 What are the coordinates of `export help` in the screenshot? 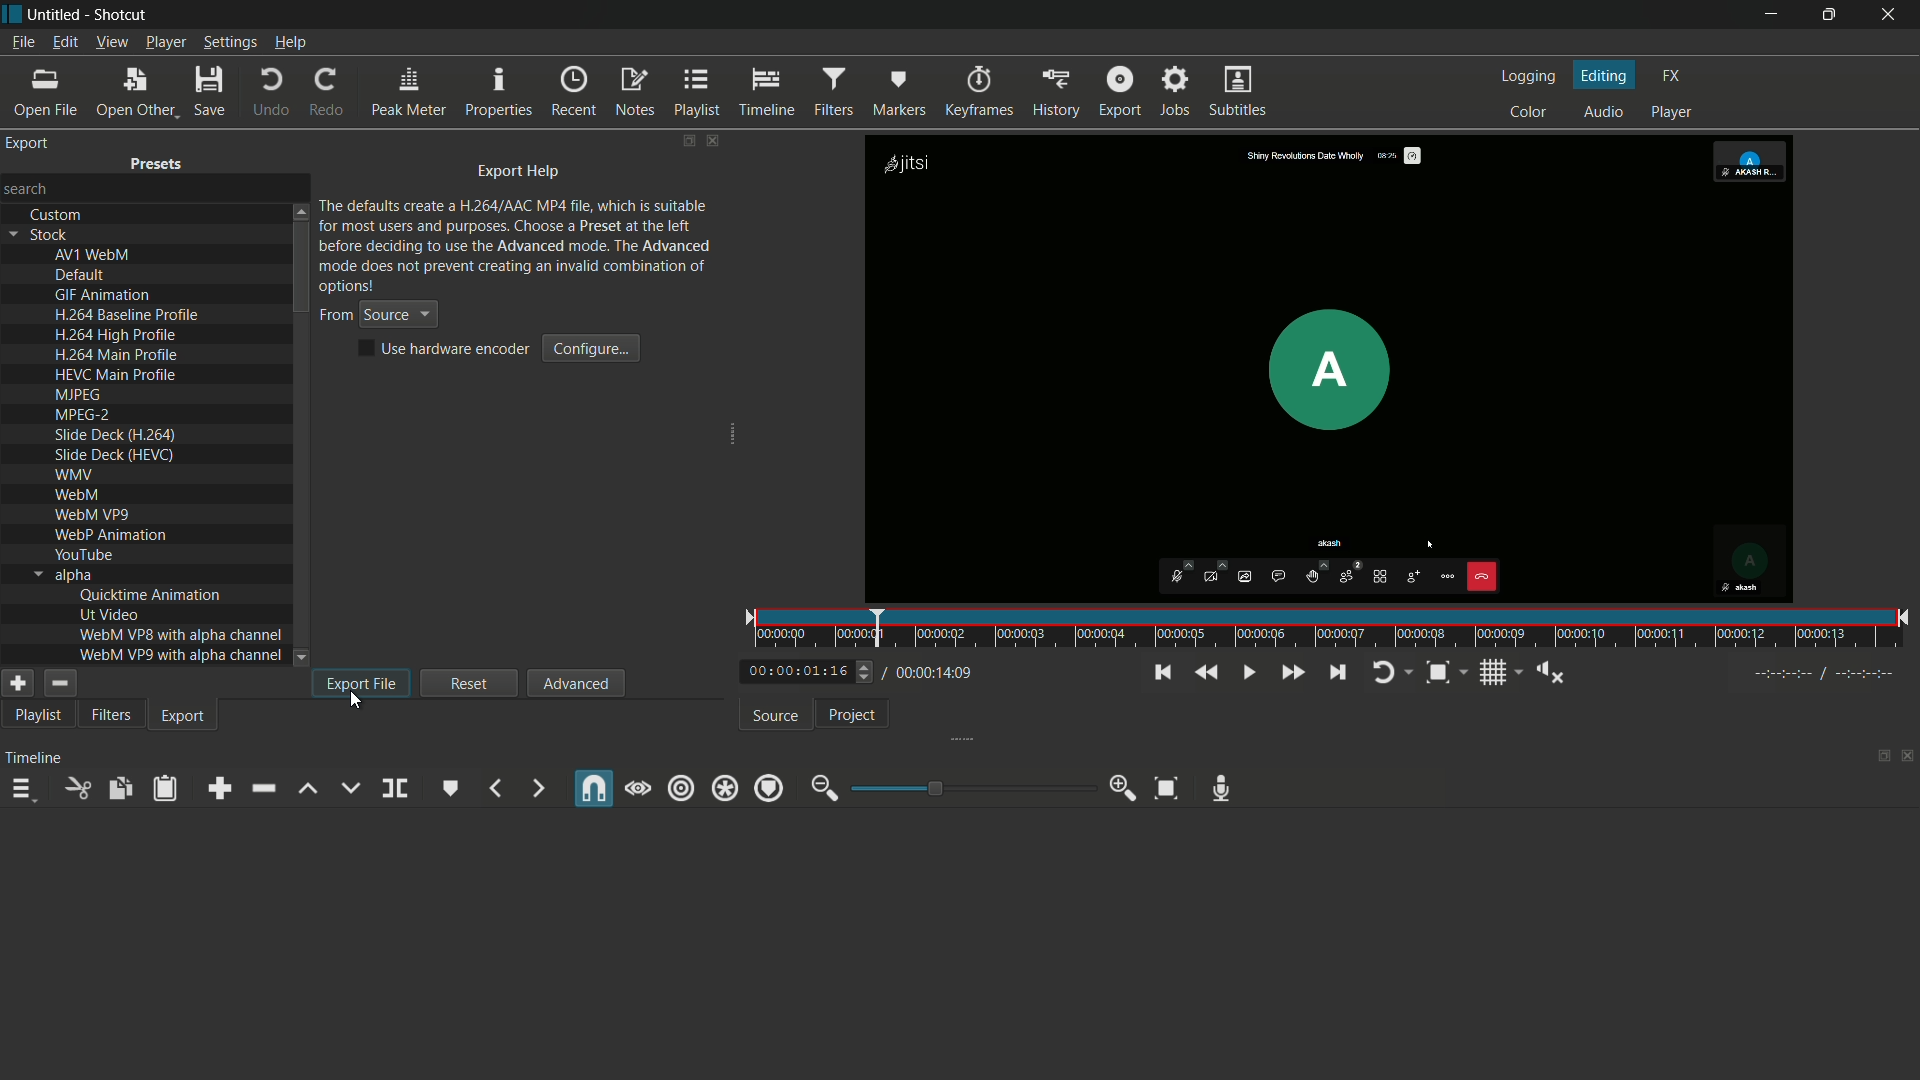 It's located at (521, 170).